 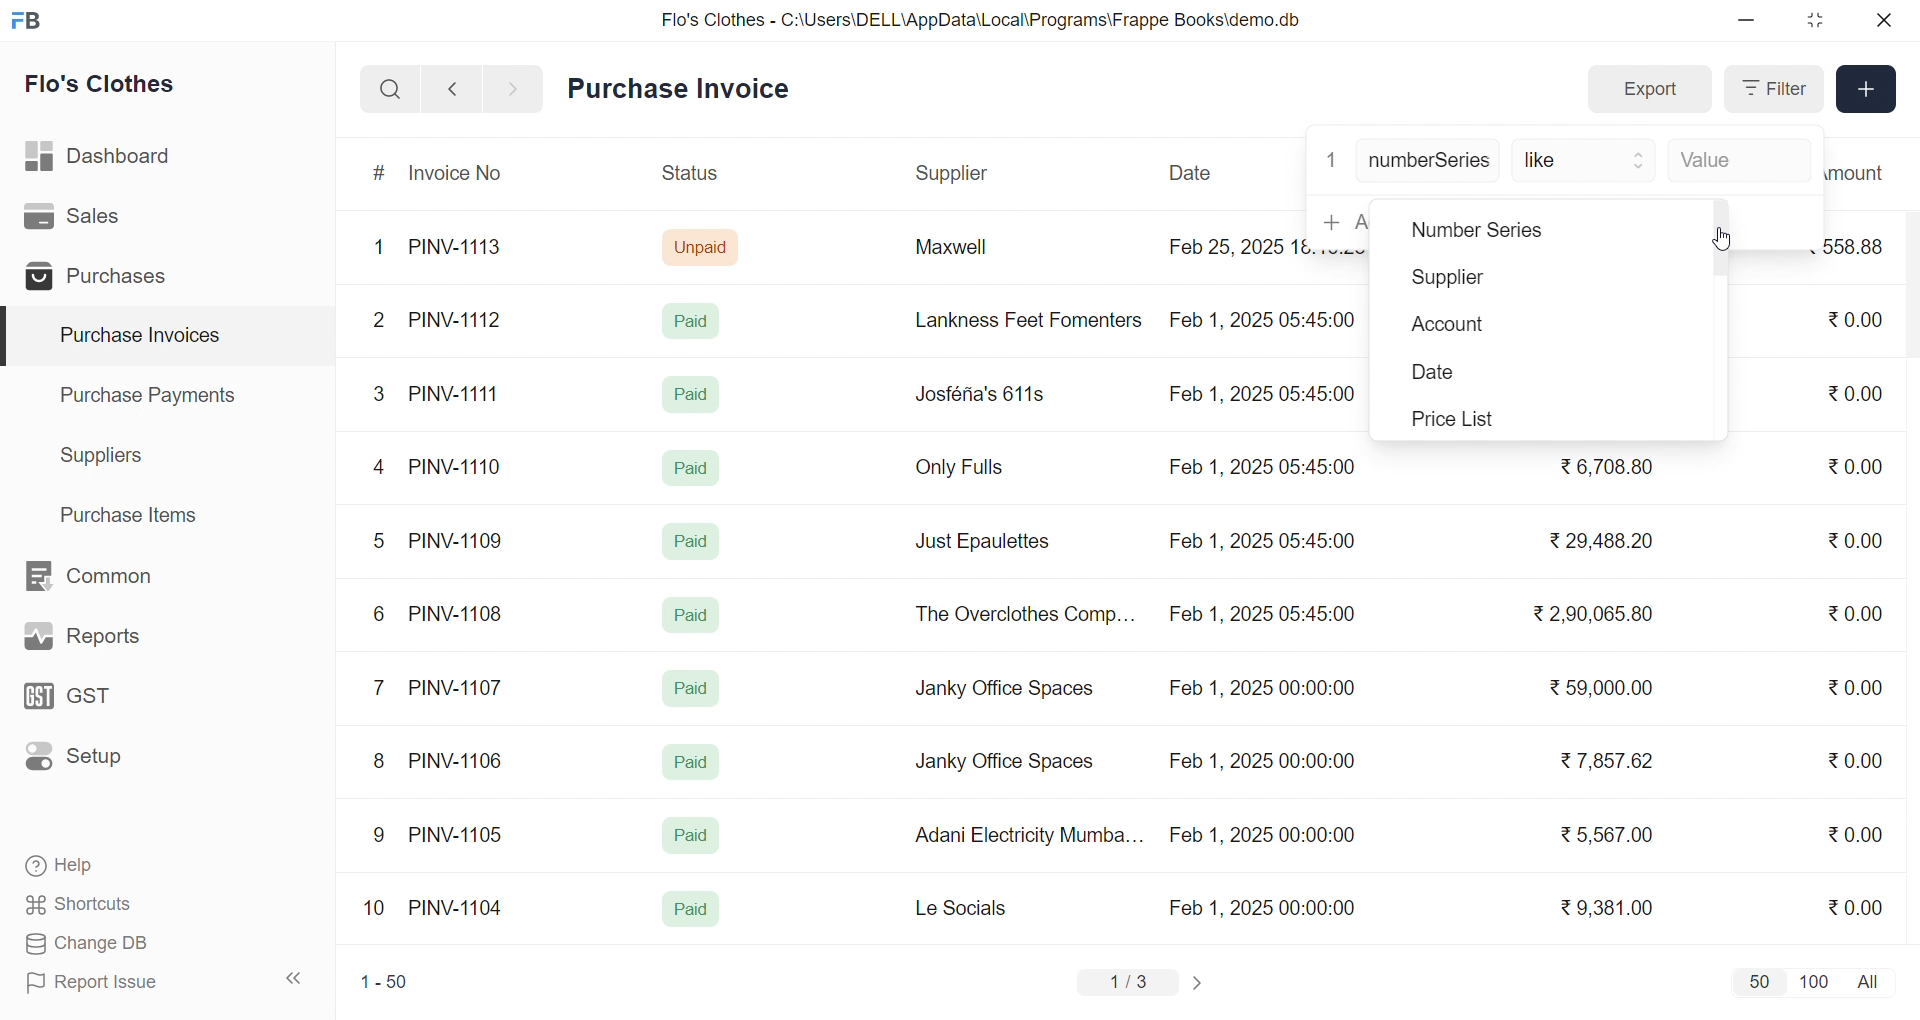 What do you see at coordinates (1855, 906) in the screenshot?
I see `₹0.00` at bounding box center [1855, 906].